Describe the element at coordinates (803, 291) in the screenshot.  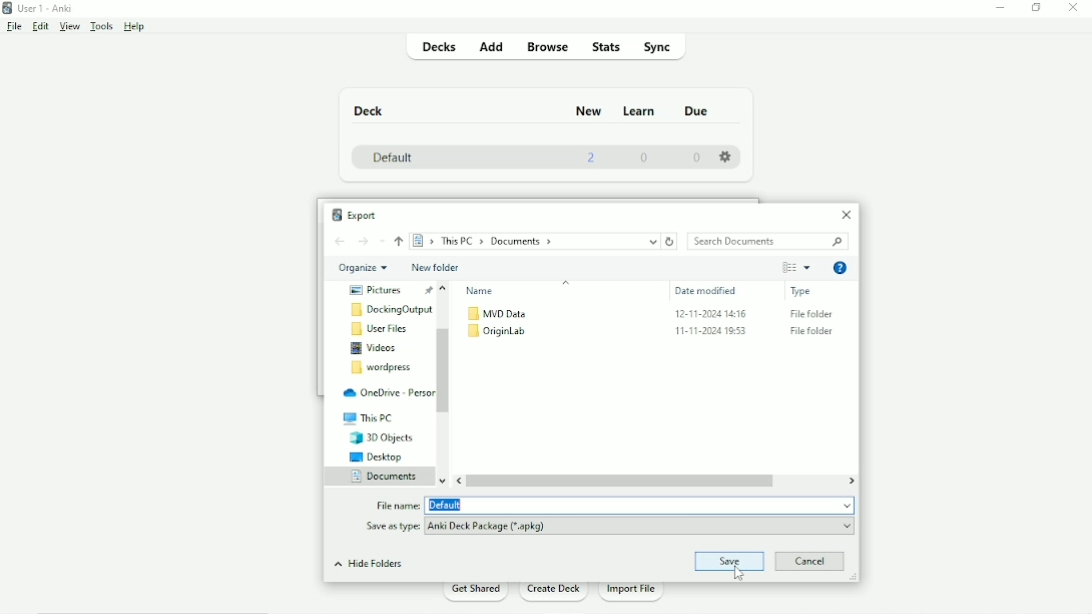
I see `Type` at that location.